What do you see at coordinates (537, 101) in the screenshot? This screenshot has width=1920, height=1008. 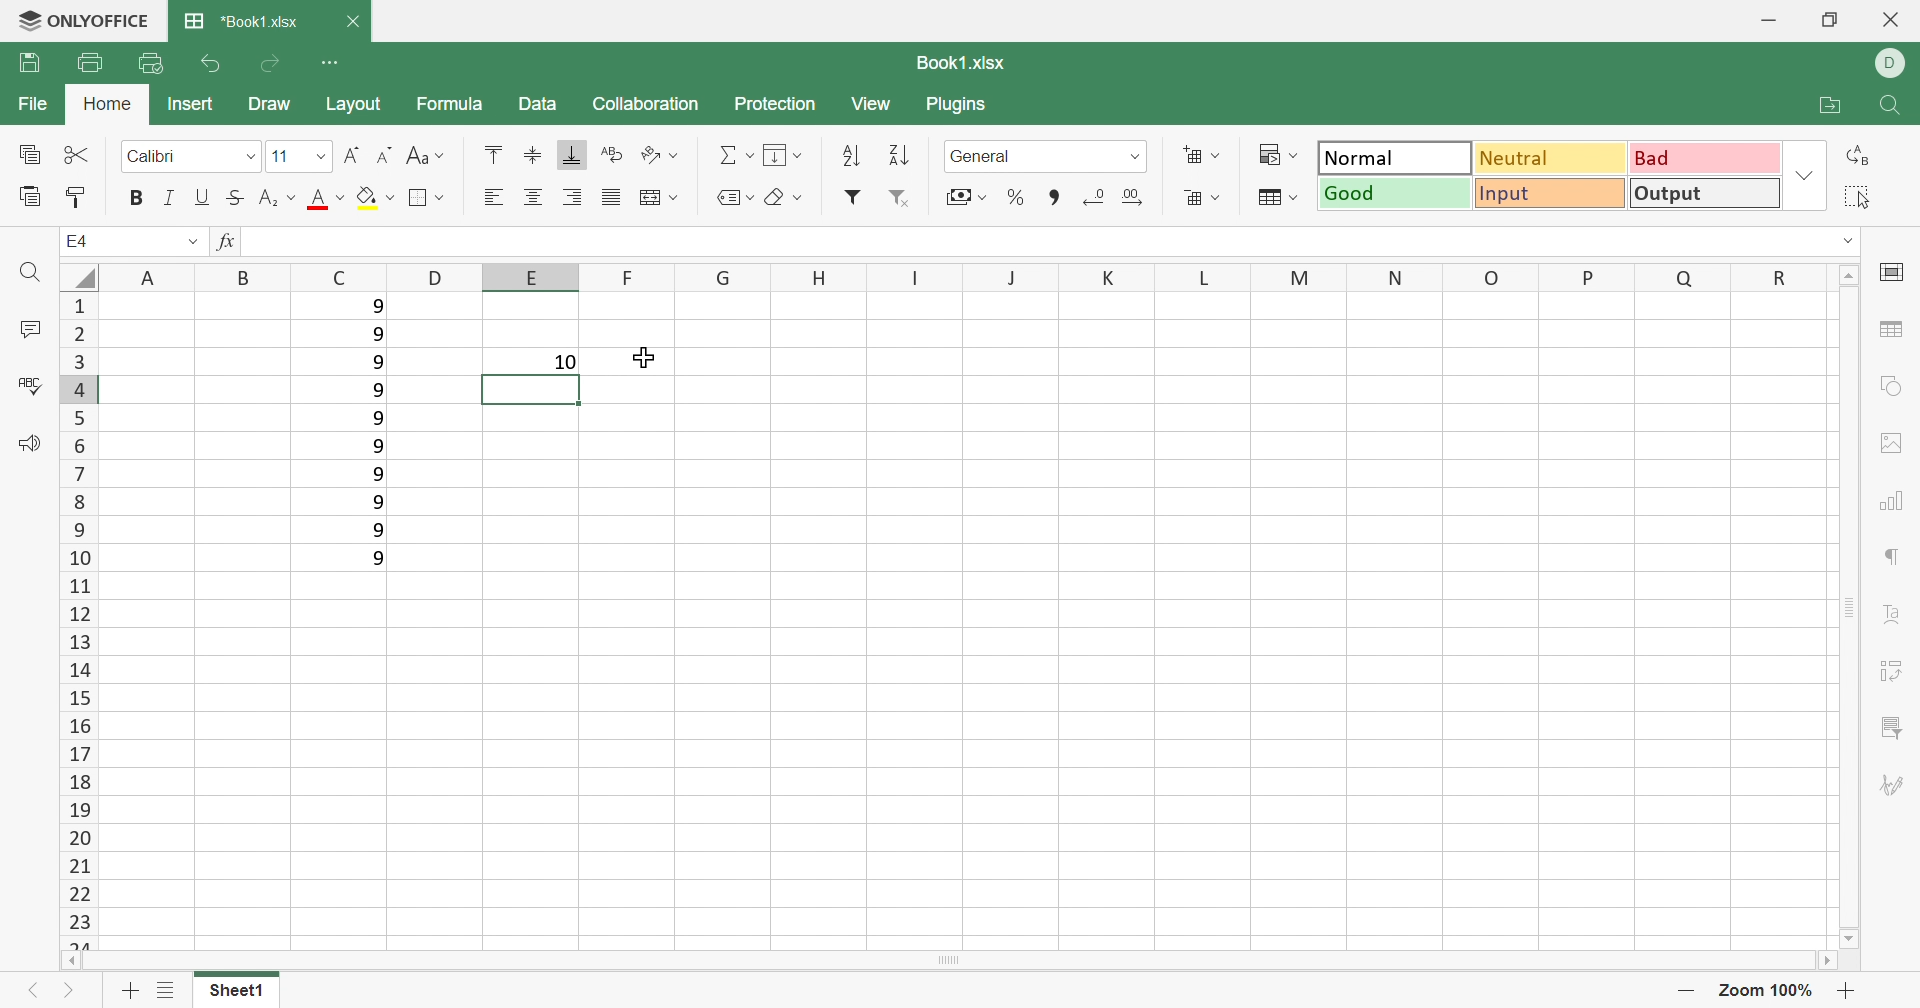 I see `Data` at bounding box center [537, 101].